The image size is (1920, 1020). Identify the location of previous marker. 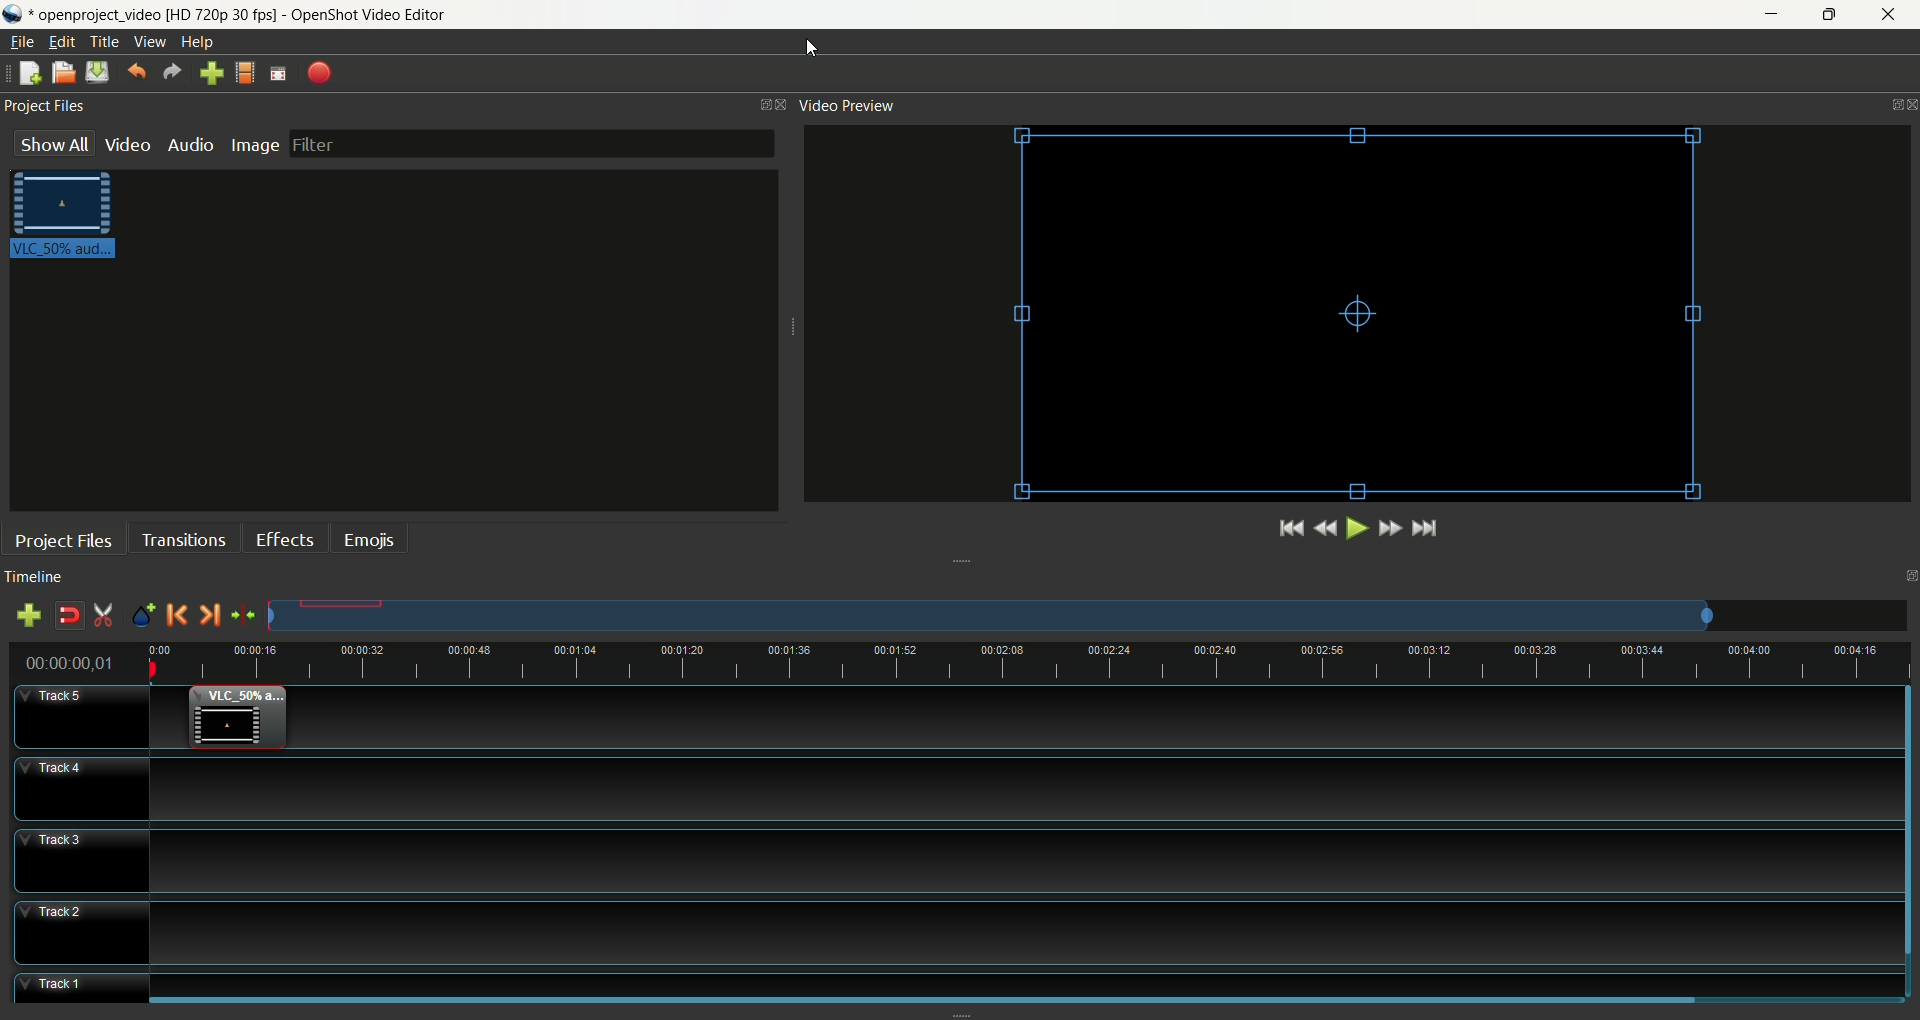
(177, 614).